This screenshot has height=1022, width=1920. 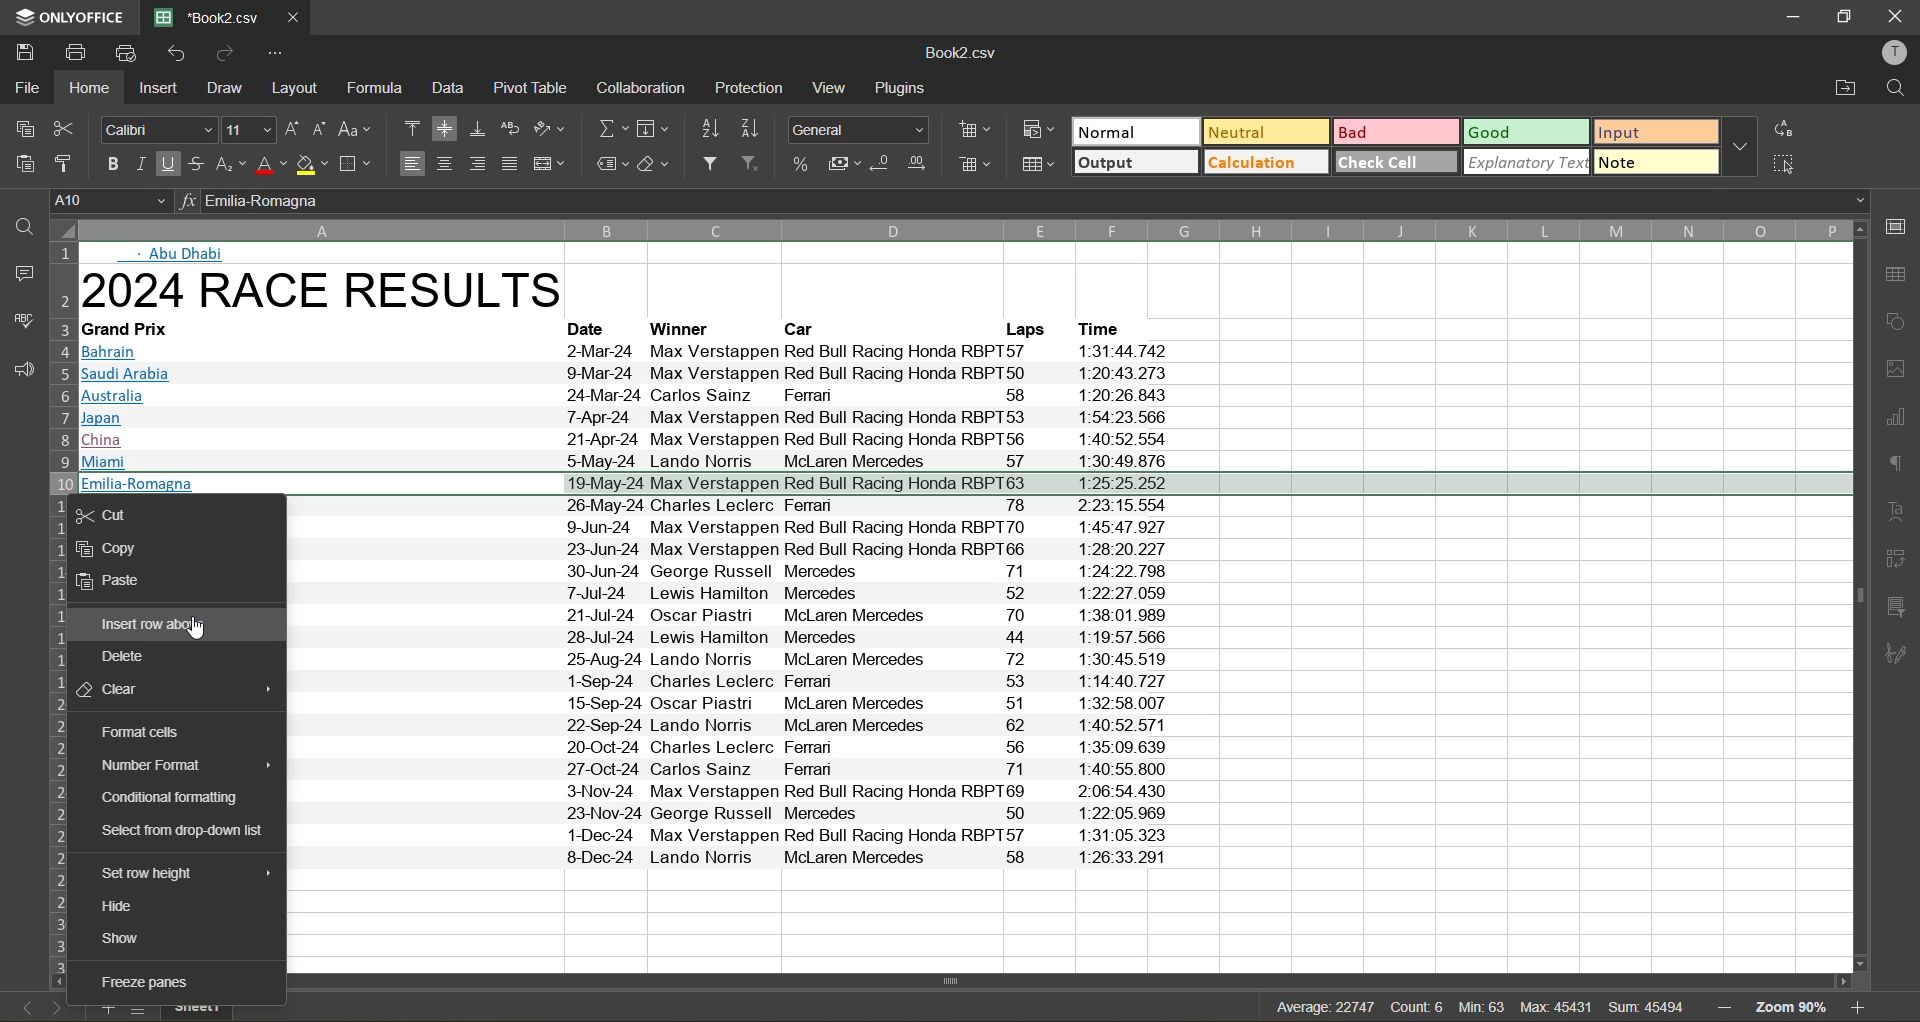 I want to click on sort descending, so click(x=750, y=128).